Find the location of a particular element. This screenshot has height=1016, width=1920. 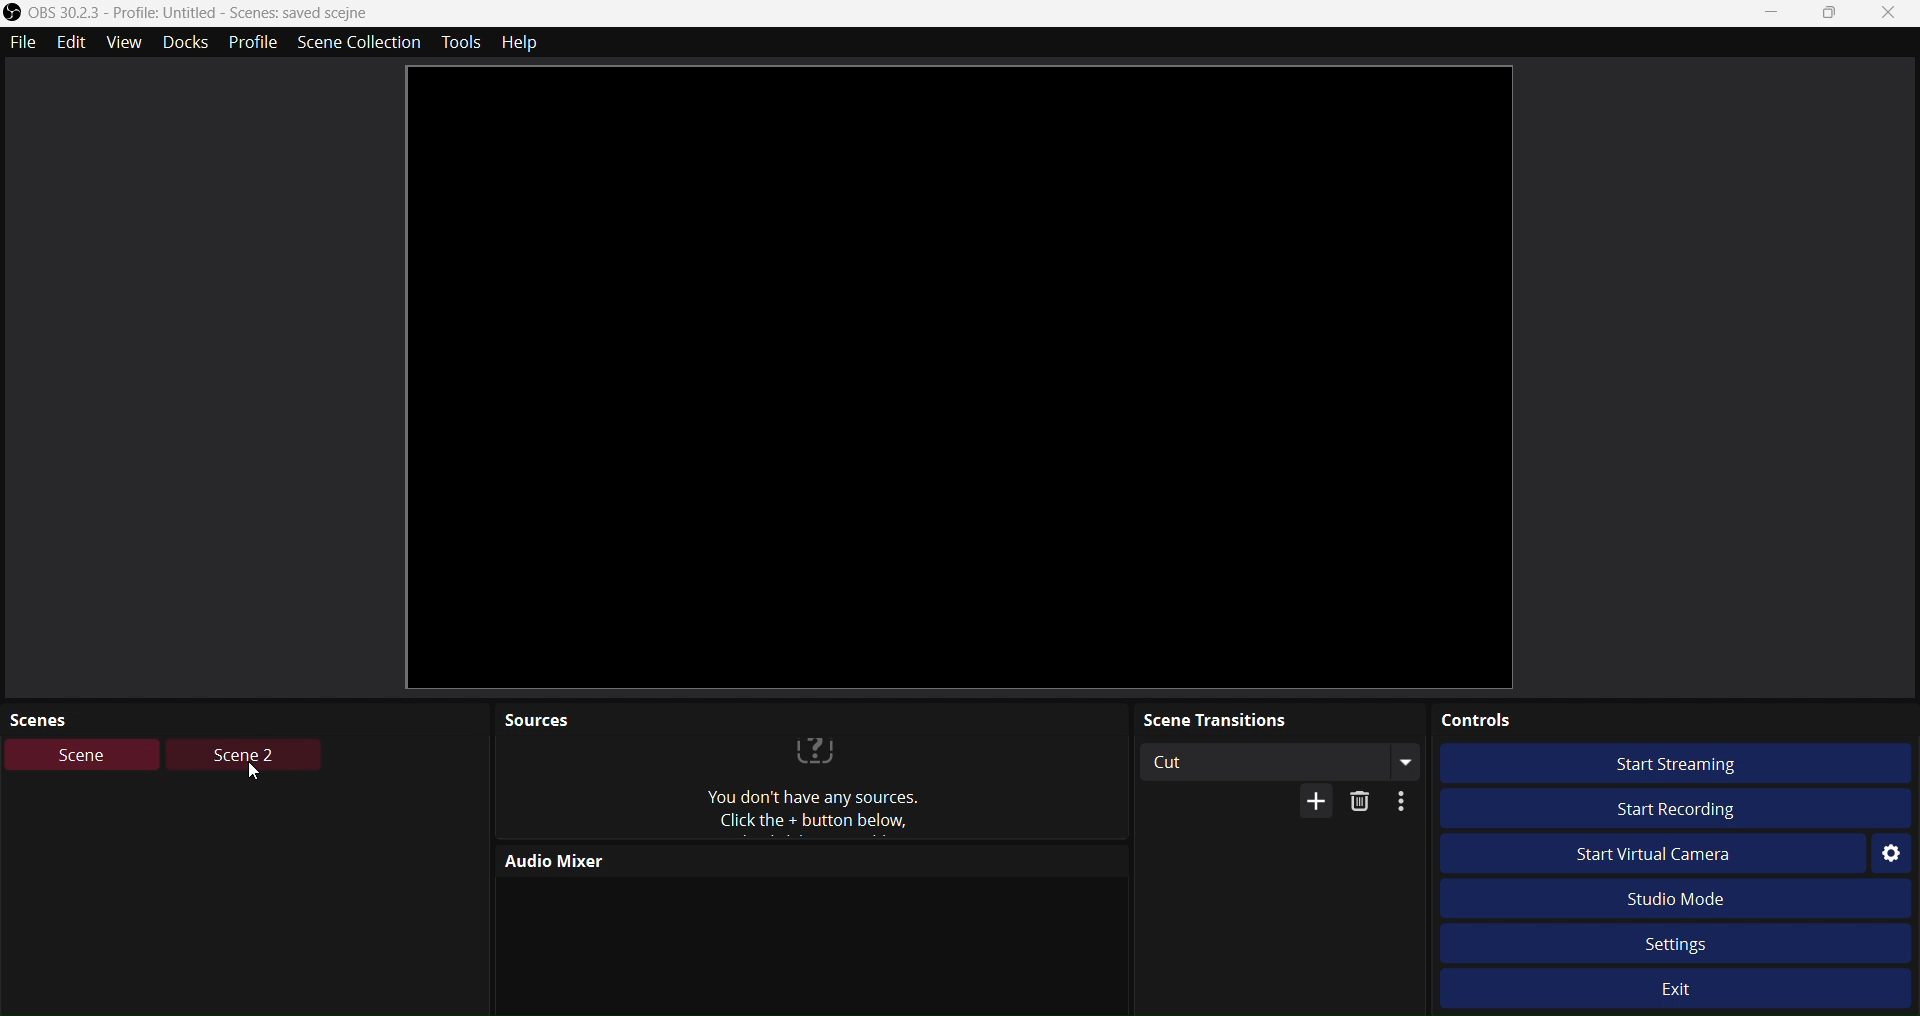

View is located at coordinates (127, 44).